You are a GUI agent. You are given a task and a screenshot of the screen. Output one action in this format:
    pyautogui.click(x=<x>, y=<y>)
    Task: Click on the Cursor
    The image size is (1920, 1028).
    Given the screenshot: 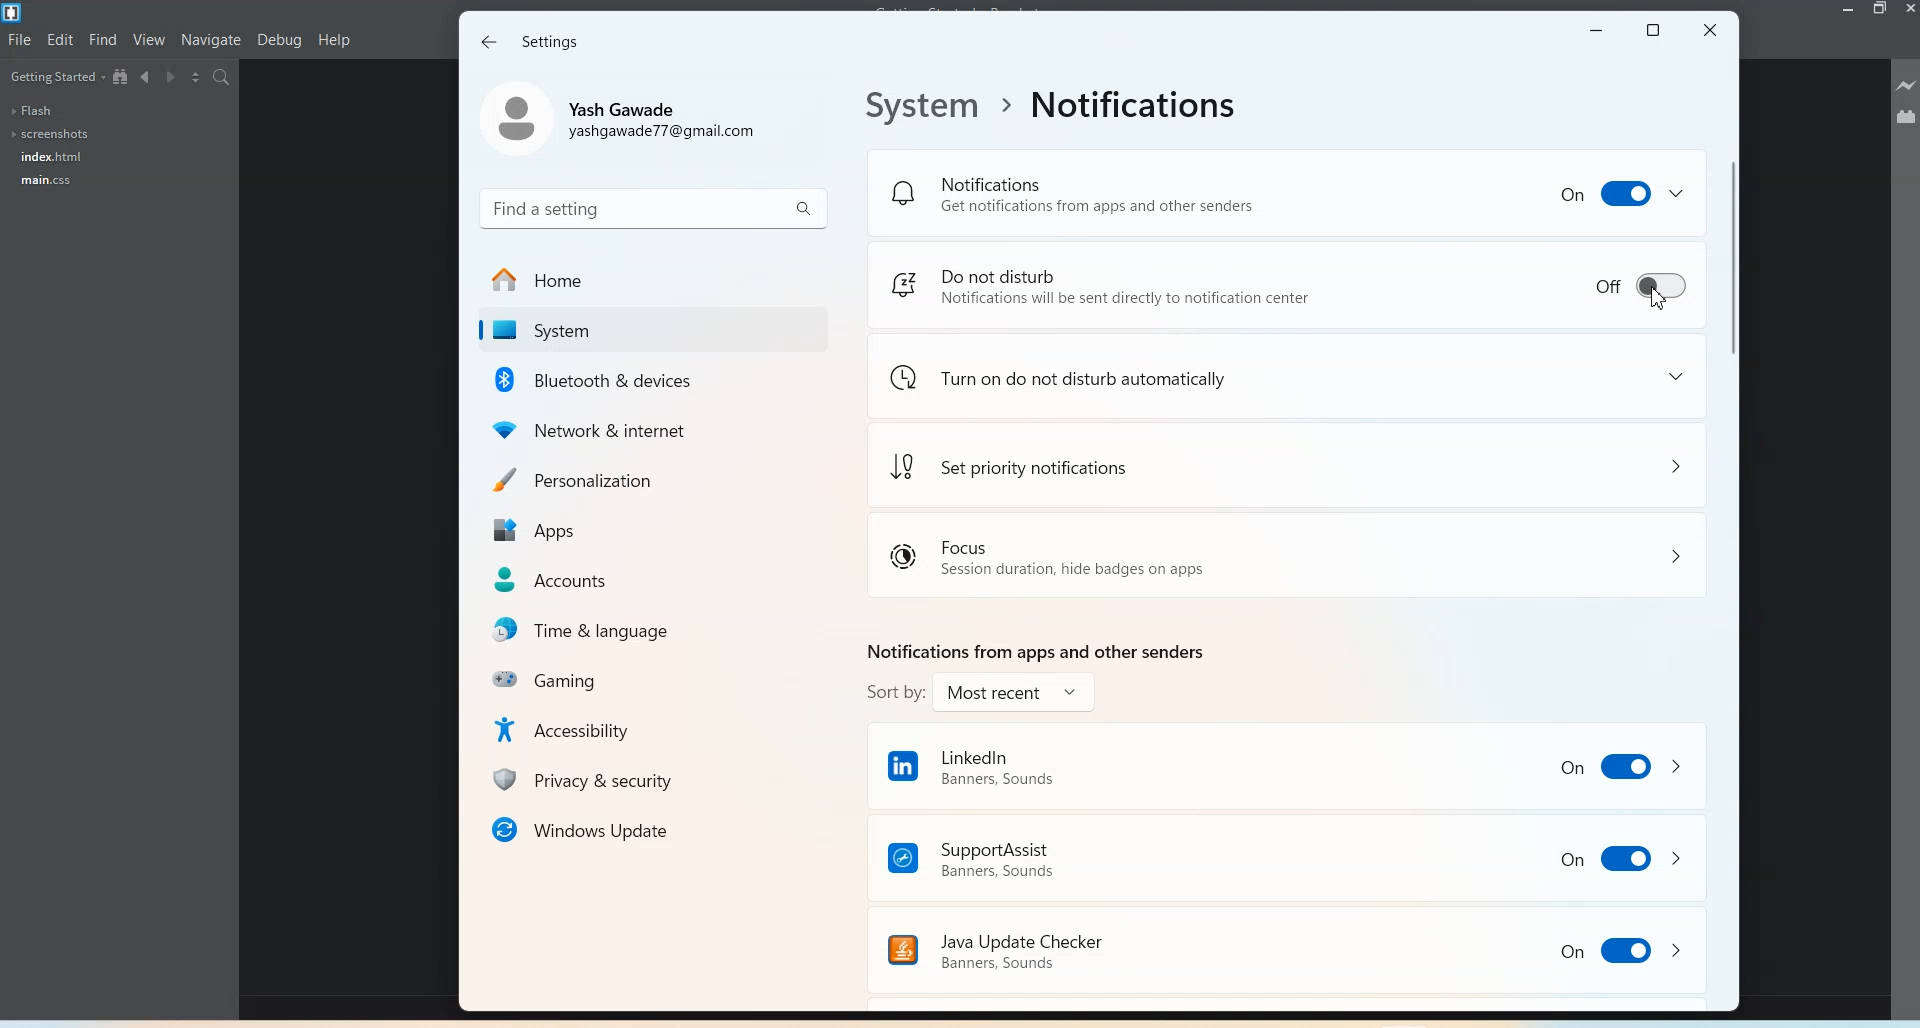 What is the action you would take?
    pyautogui.click(x=1661, y=300)
    